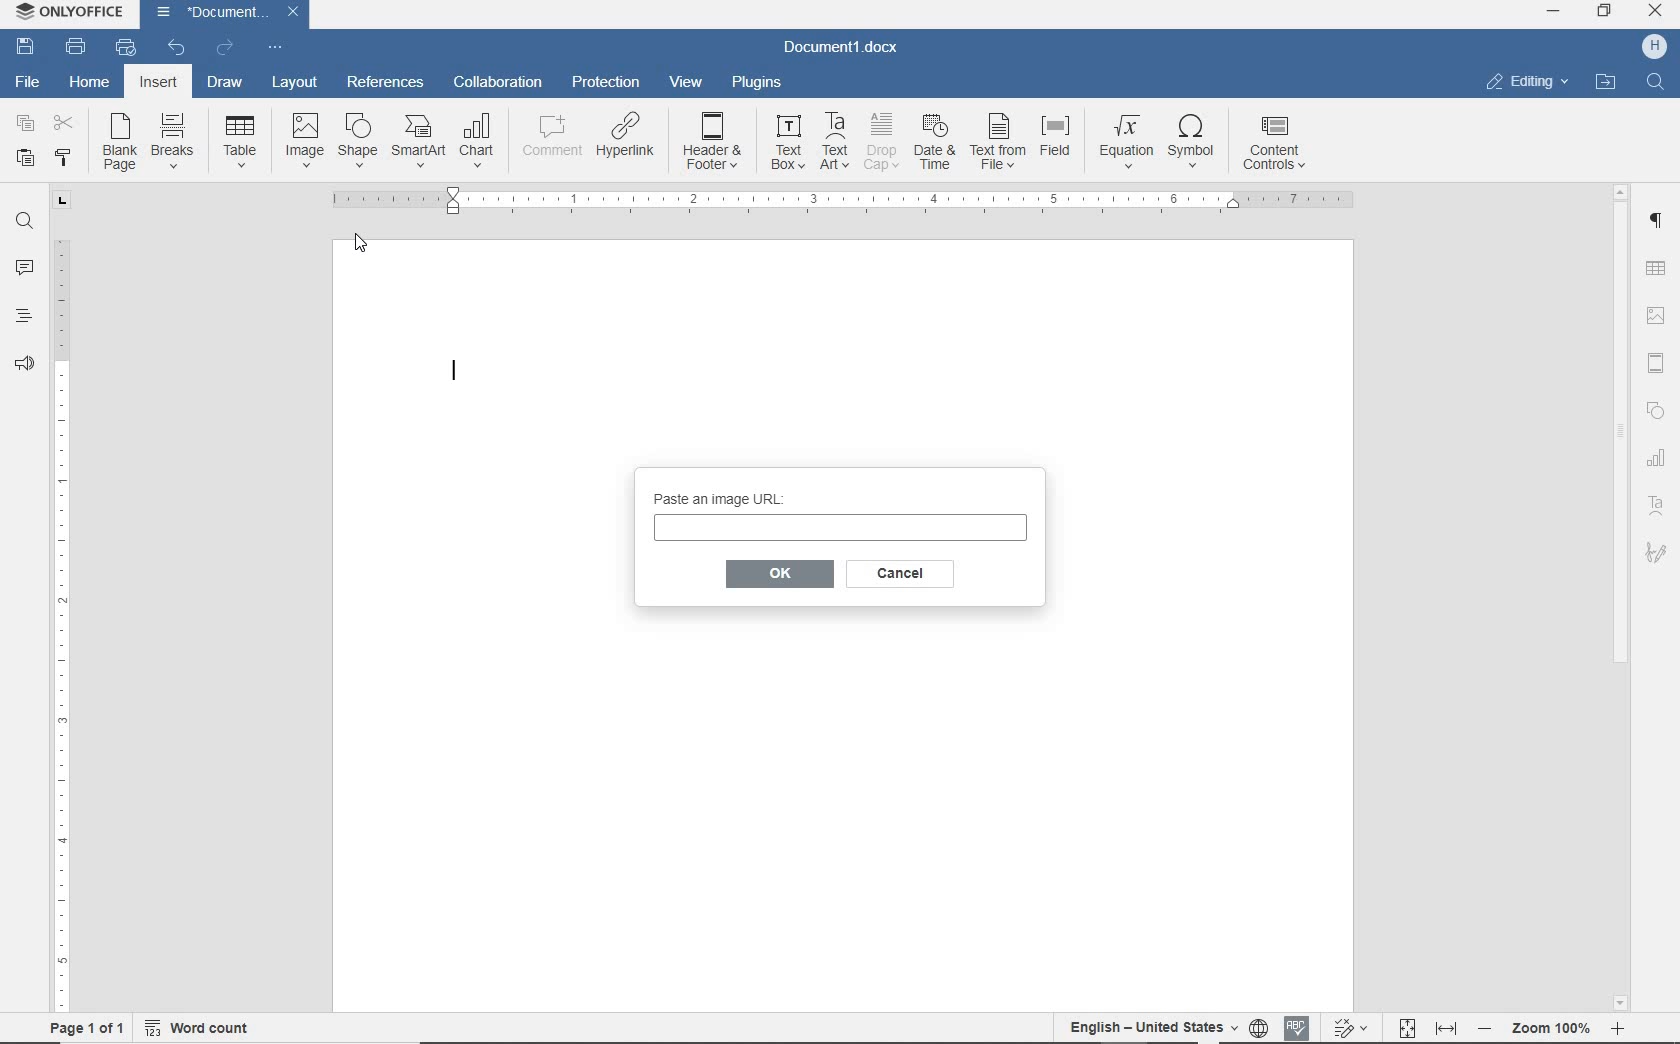 This screenshot has height=1044, width=1680. I want to click on signature, so click(1660, 555).